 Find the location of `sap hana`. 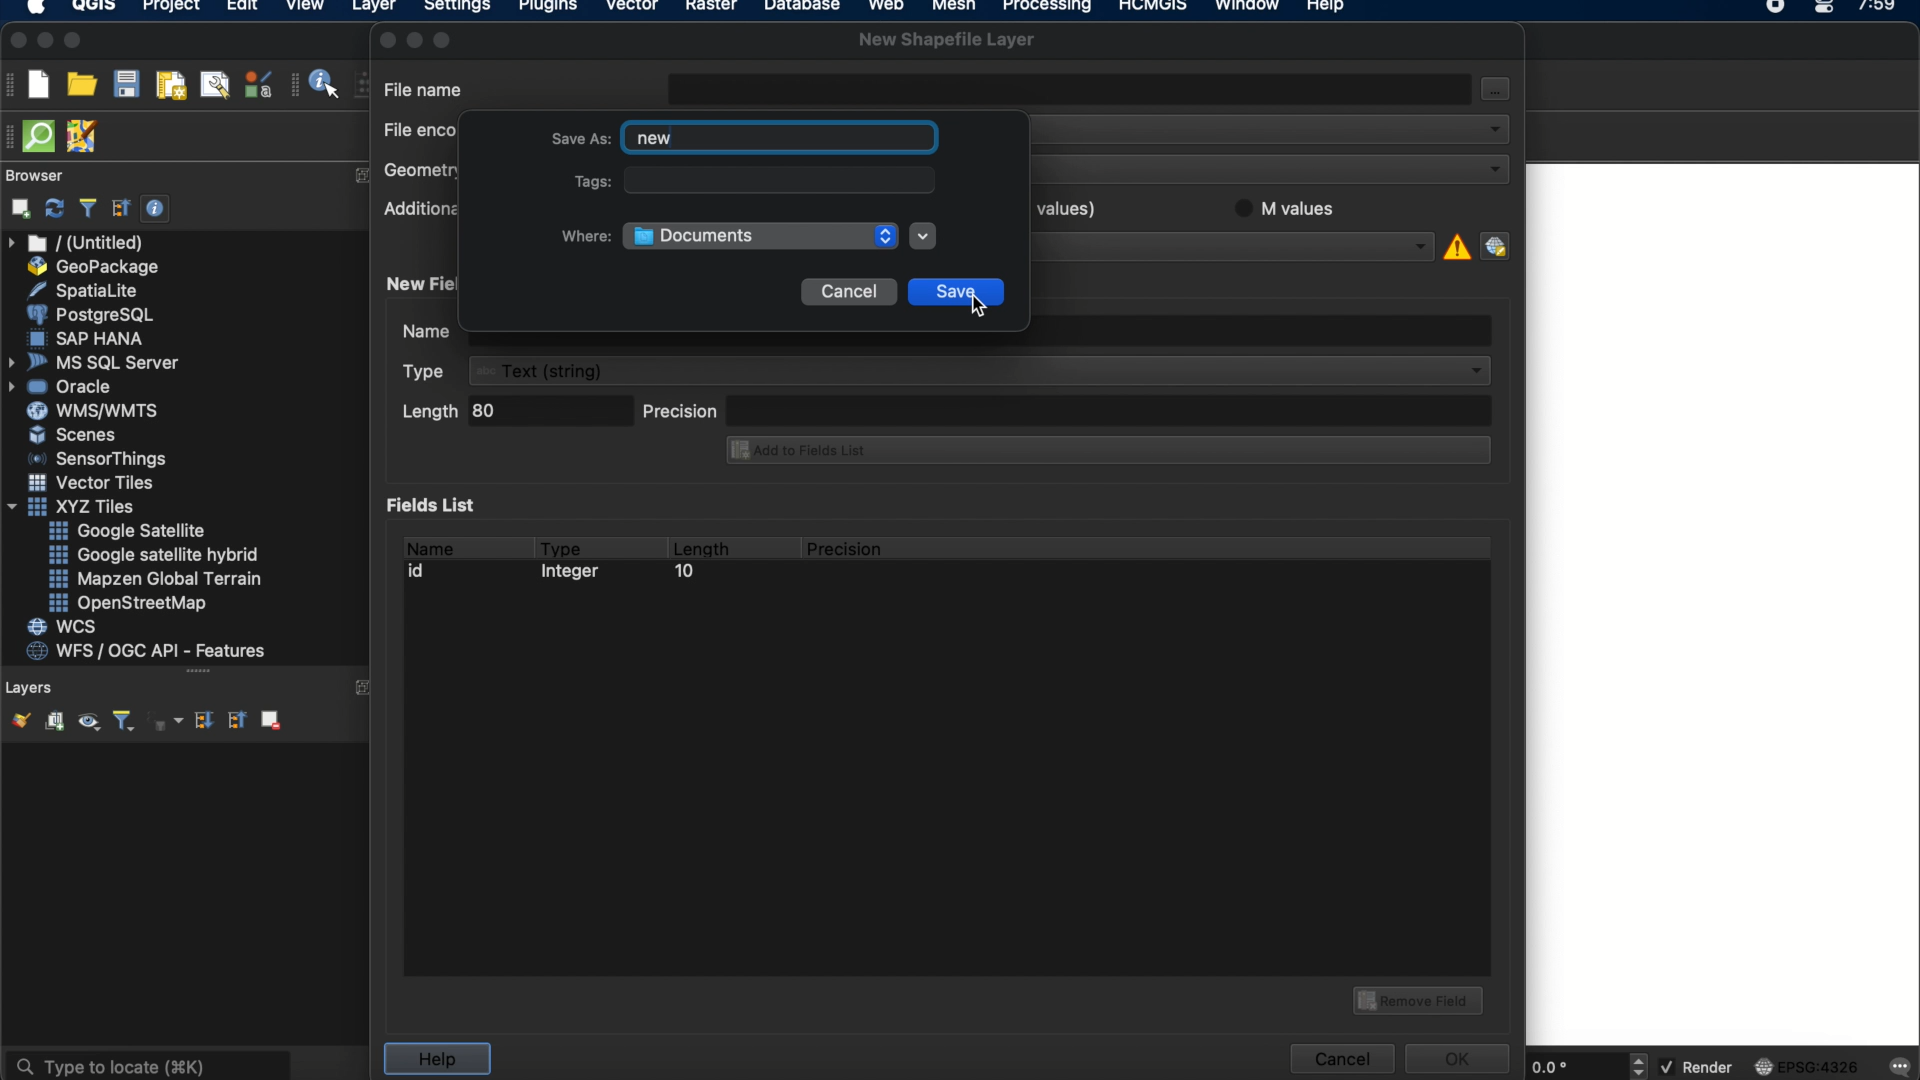

sap hana is located at coordinates (89, 338).